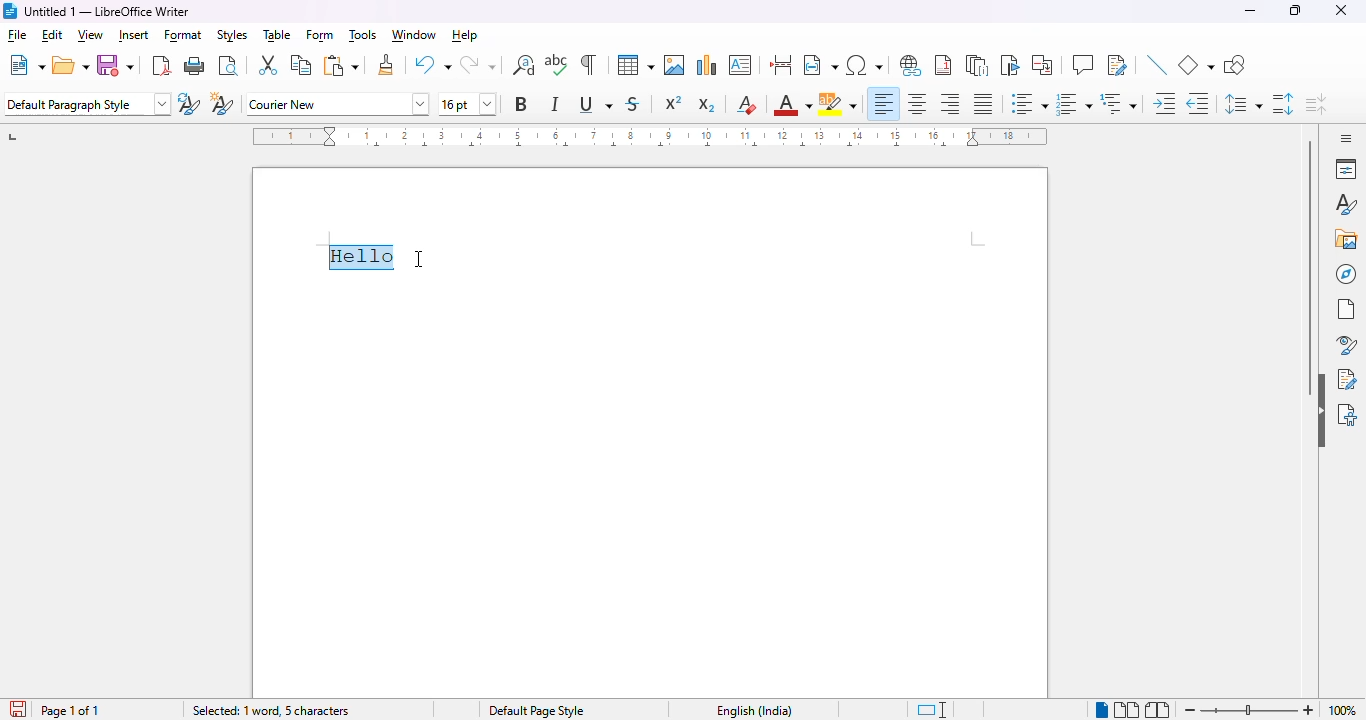 The image size is (1366, 720). Describe the element at coordinates (224, 105) in the screenshot. I see `new style from selection` at that location.